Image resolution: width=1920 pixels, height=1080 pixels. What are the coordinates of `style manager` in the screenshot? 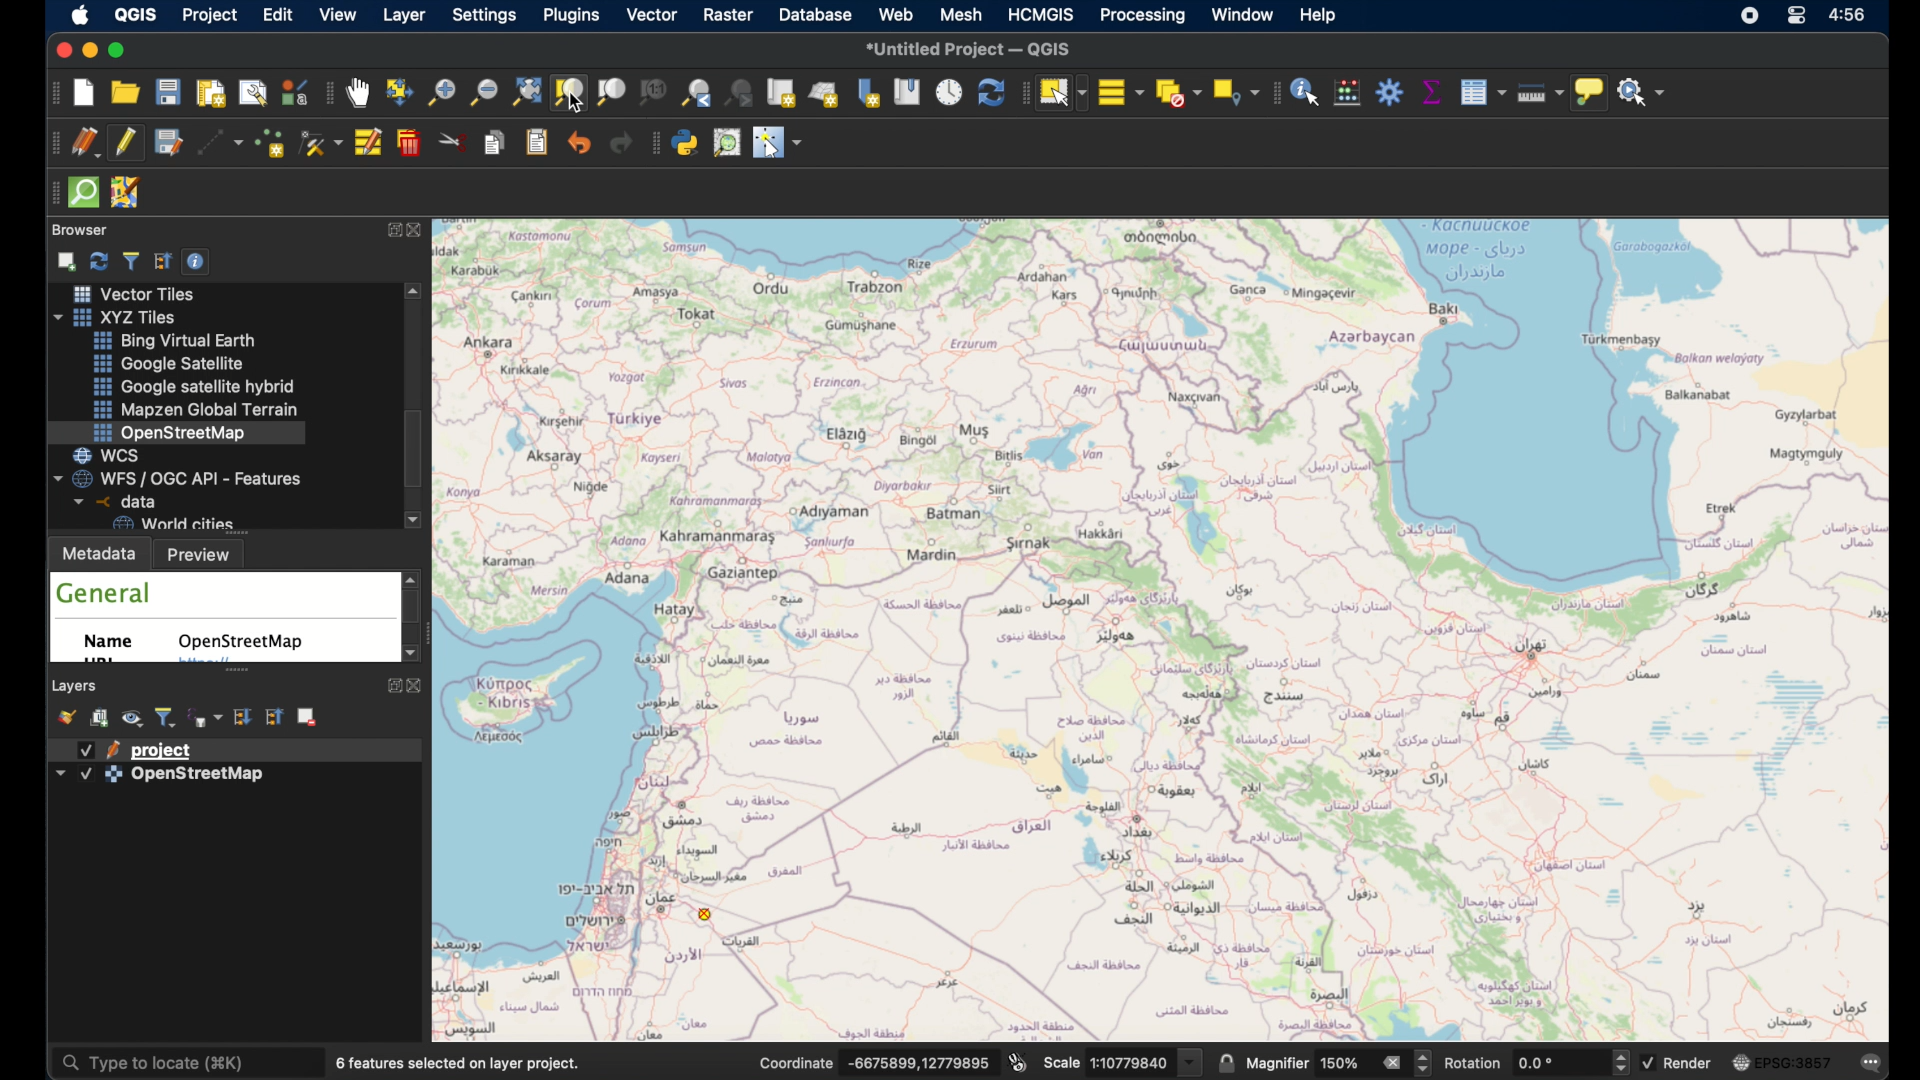 It's located at (295, 91).